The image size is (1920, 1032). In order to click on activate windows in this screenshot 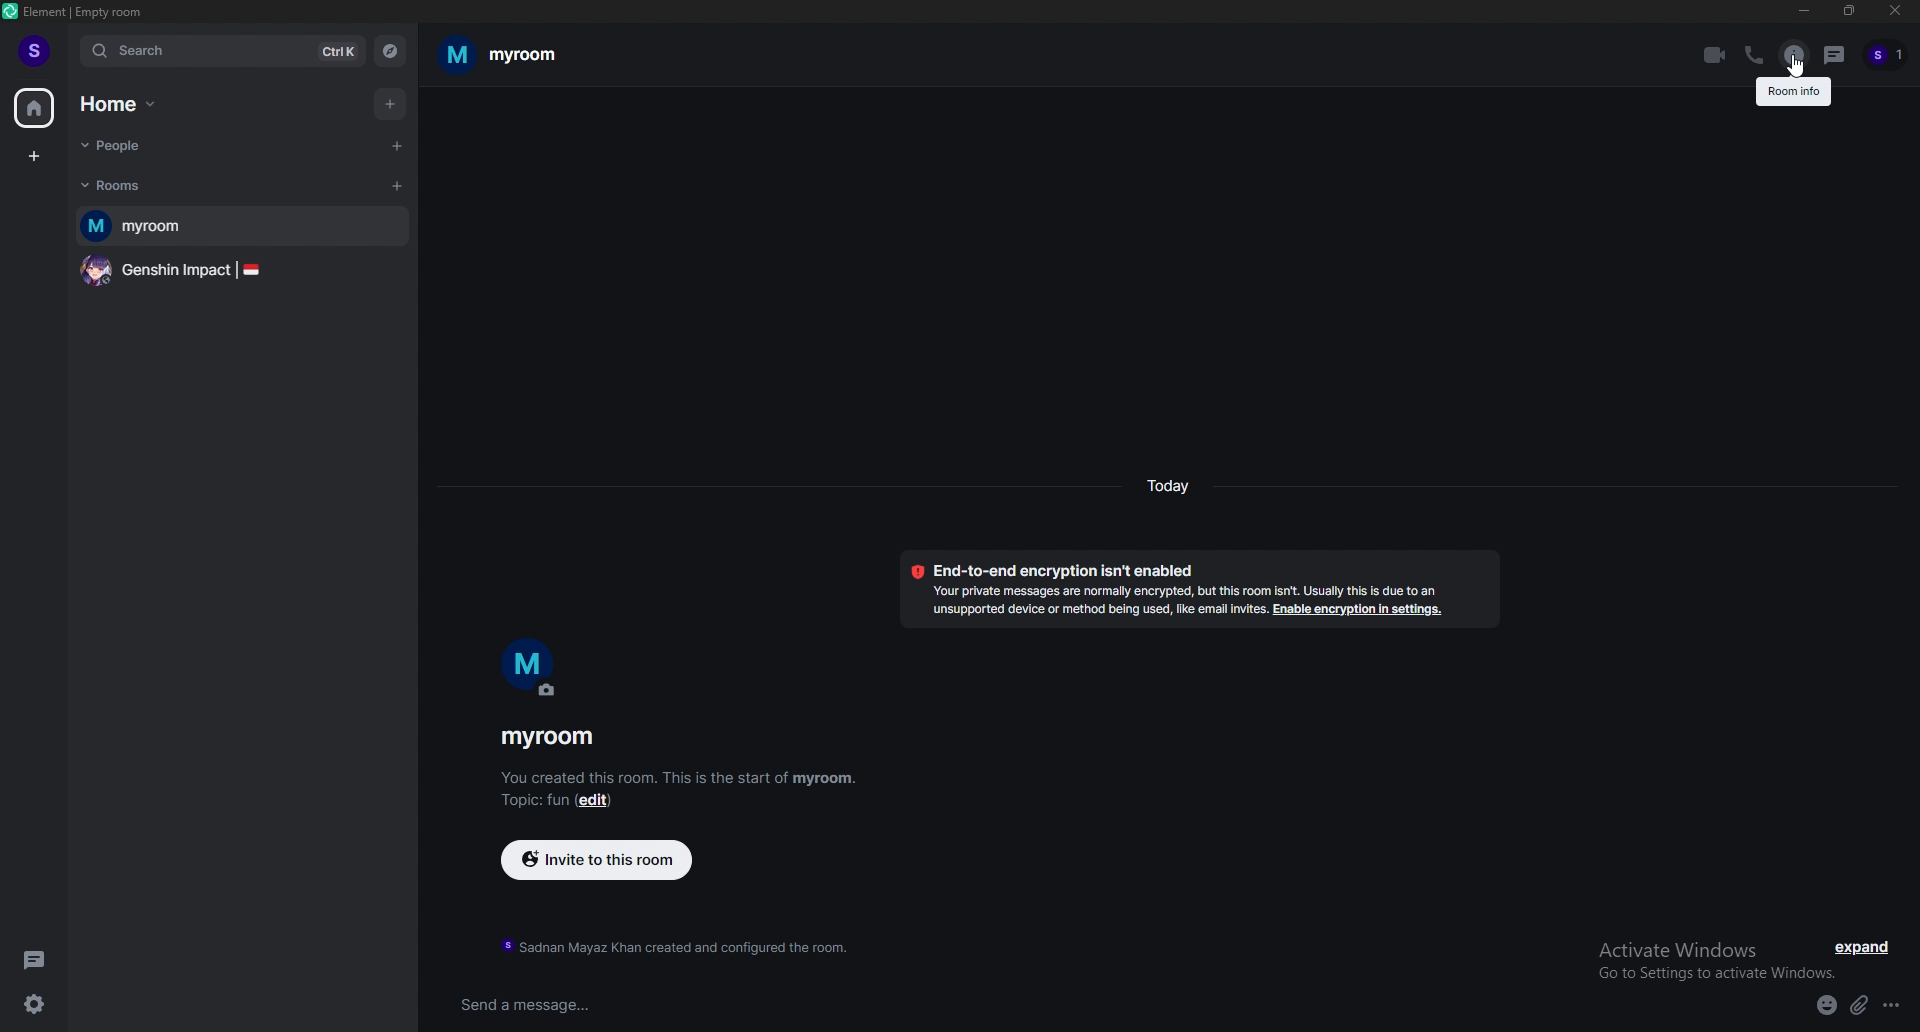, I will do `click(1689, 949)`.